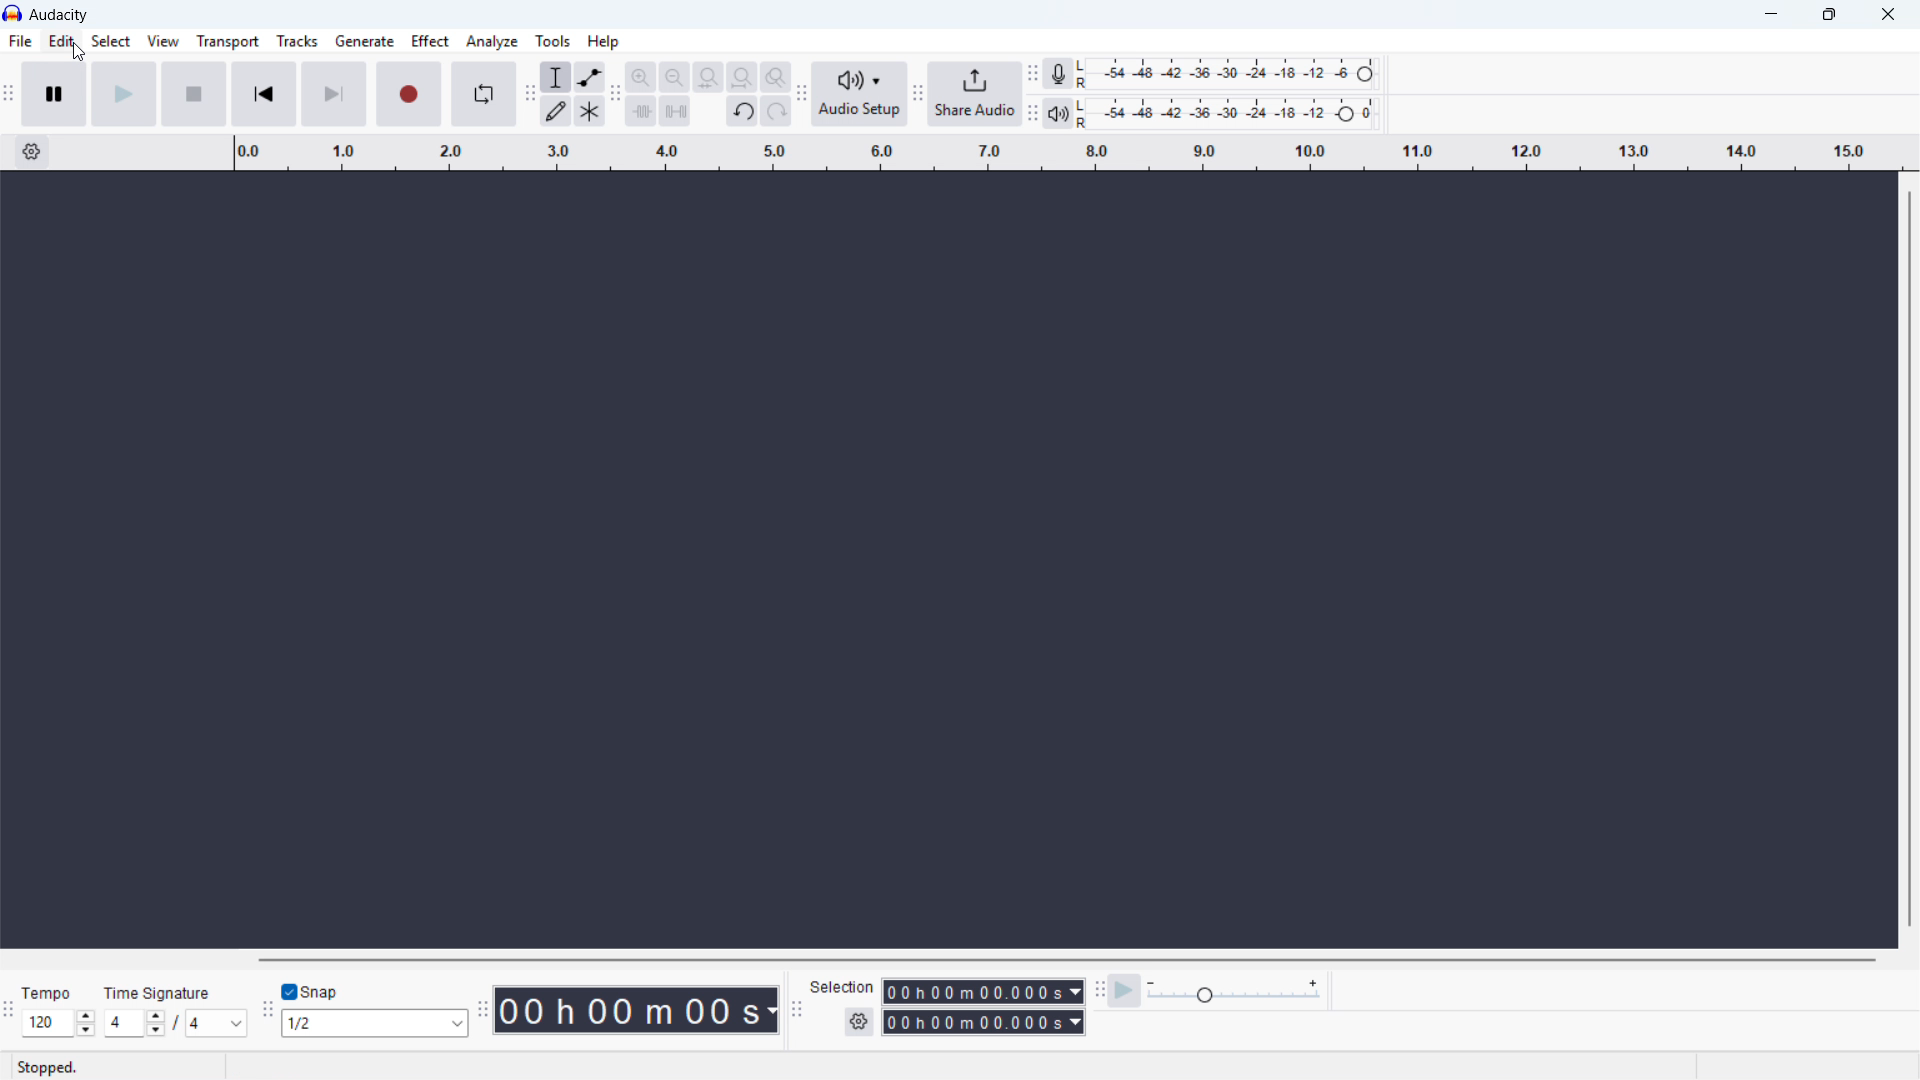 The width and height of the screenshot is (1920, 1080). I want to click on undo, so click(742, 112).